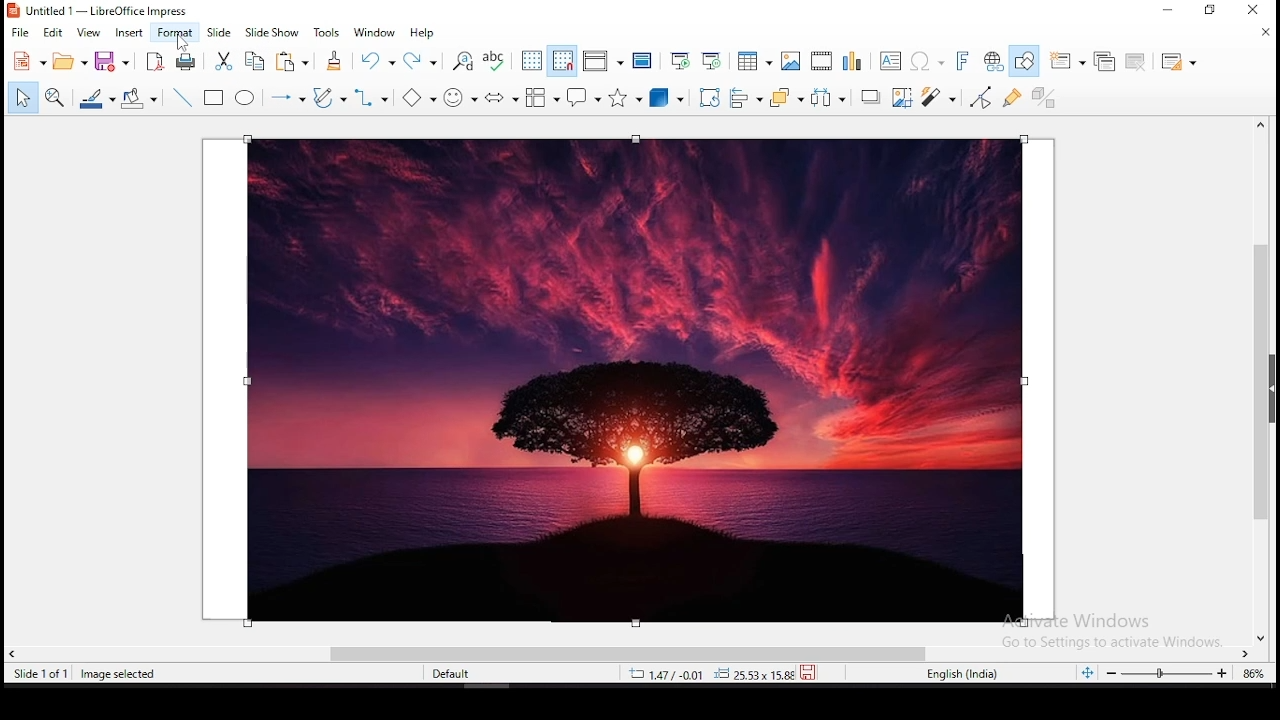 This screenshot has width=1280, height=720. What do you see at coordinates (748, 100) in the screenshot?
I see `align objects` at bounding box center [748, 100].